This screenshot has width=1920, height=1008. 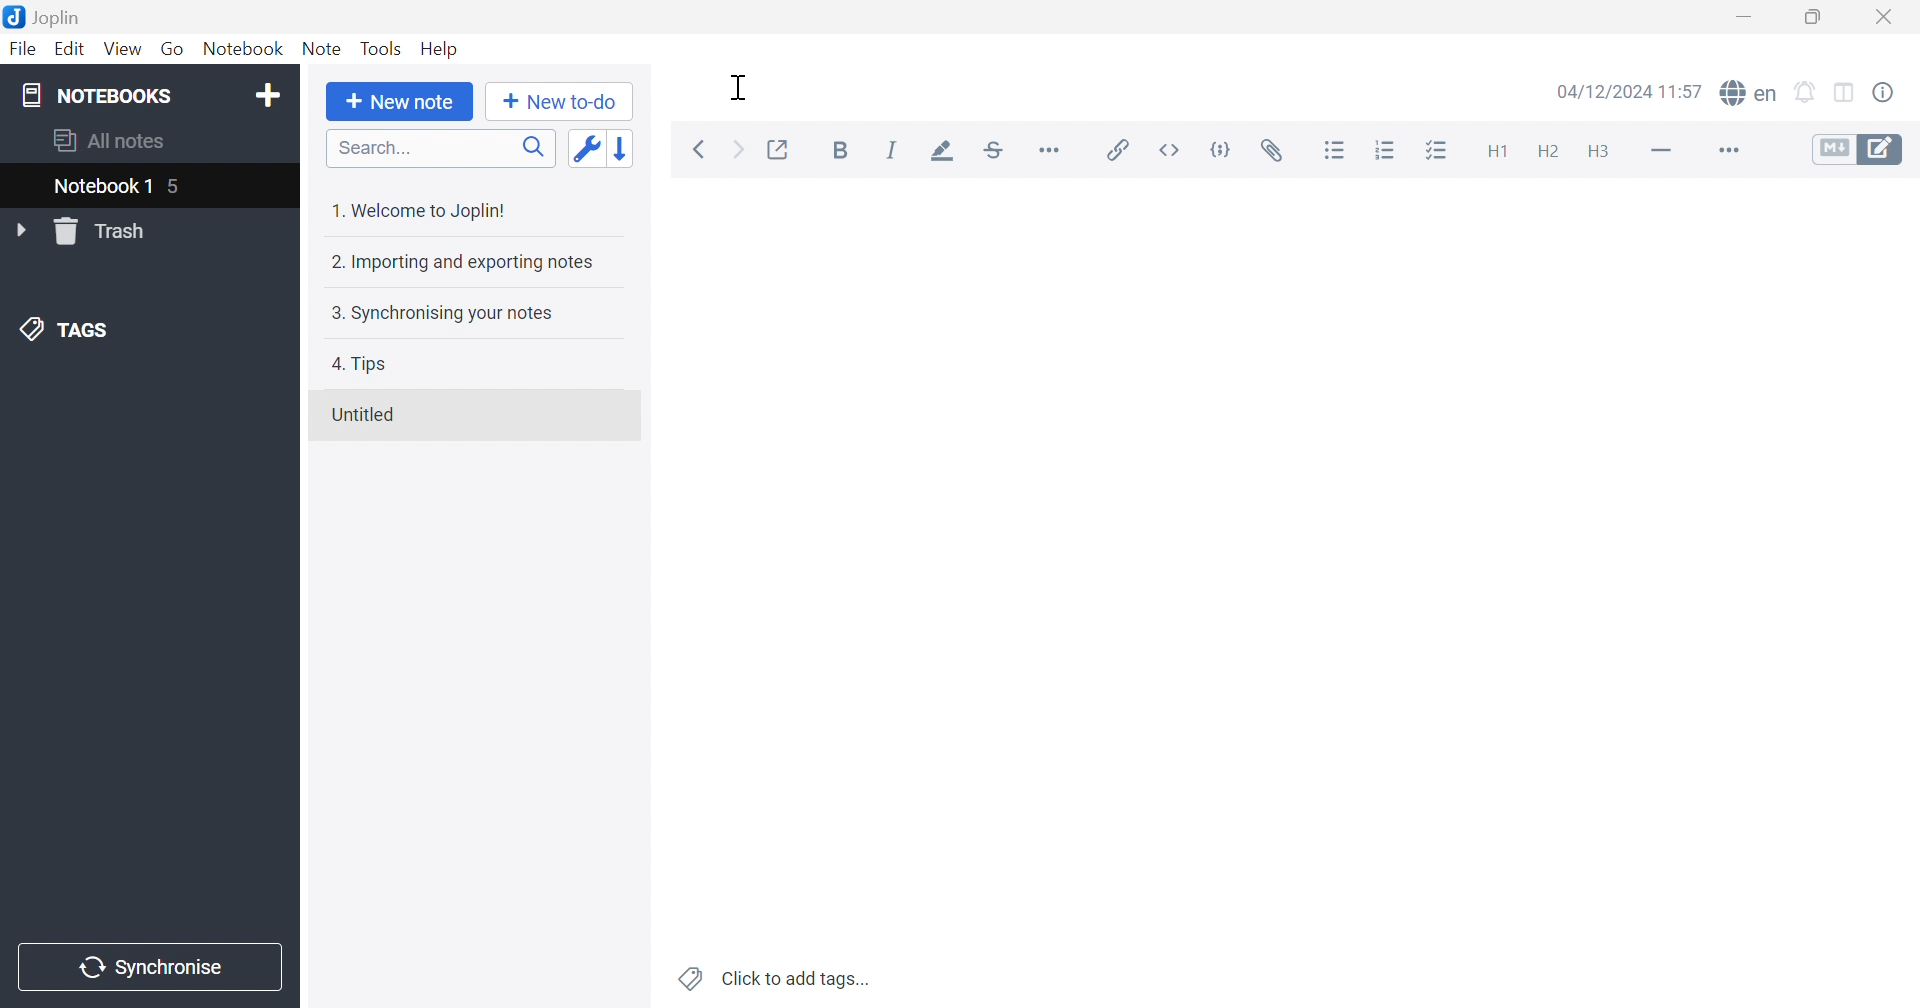 What do you see at coordinates (1442, 150) in the screenshot?
I see `Checkbox list` at bounding box center [1442, 150].